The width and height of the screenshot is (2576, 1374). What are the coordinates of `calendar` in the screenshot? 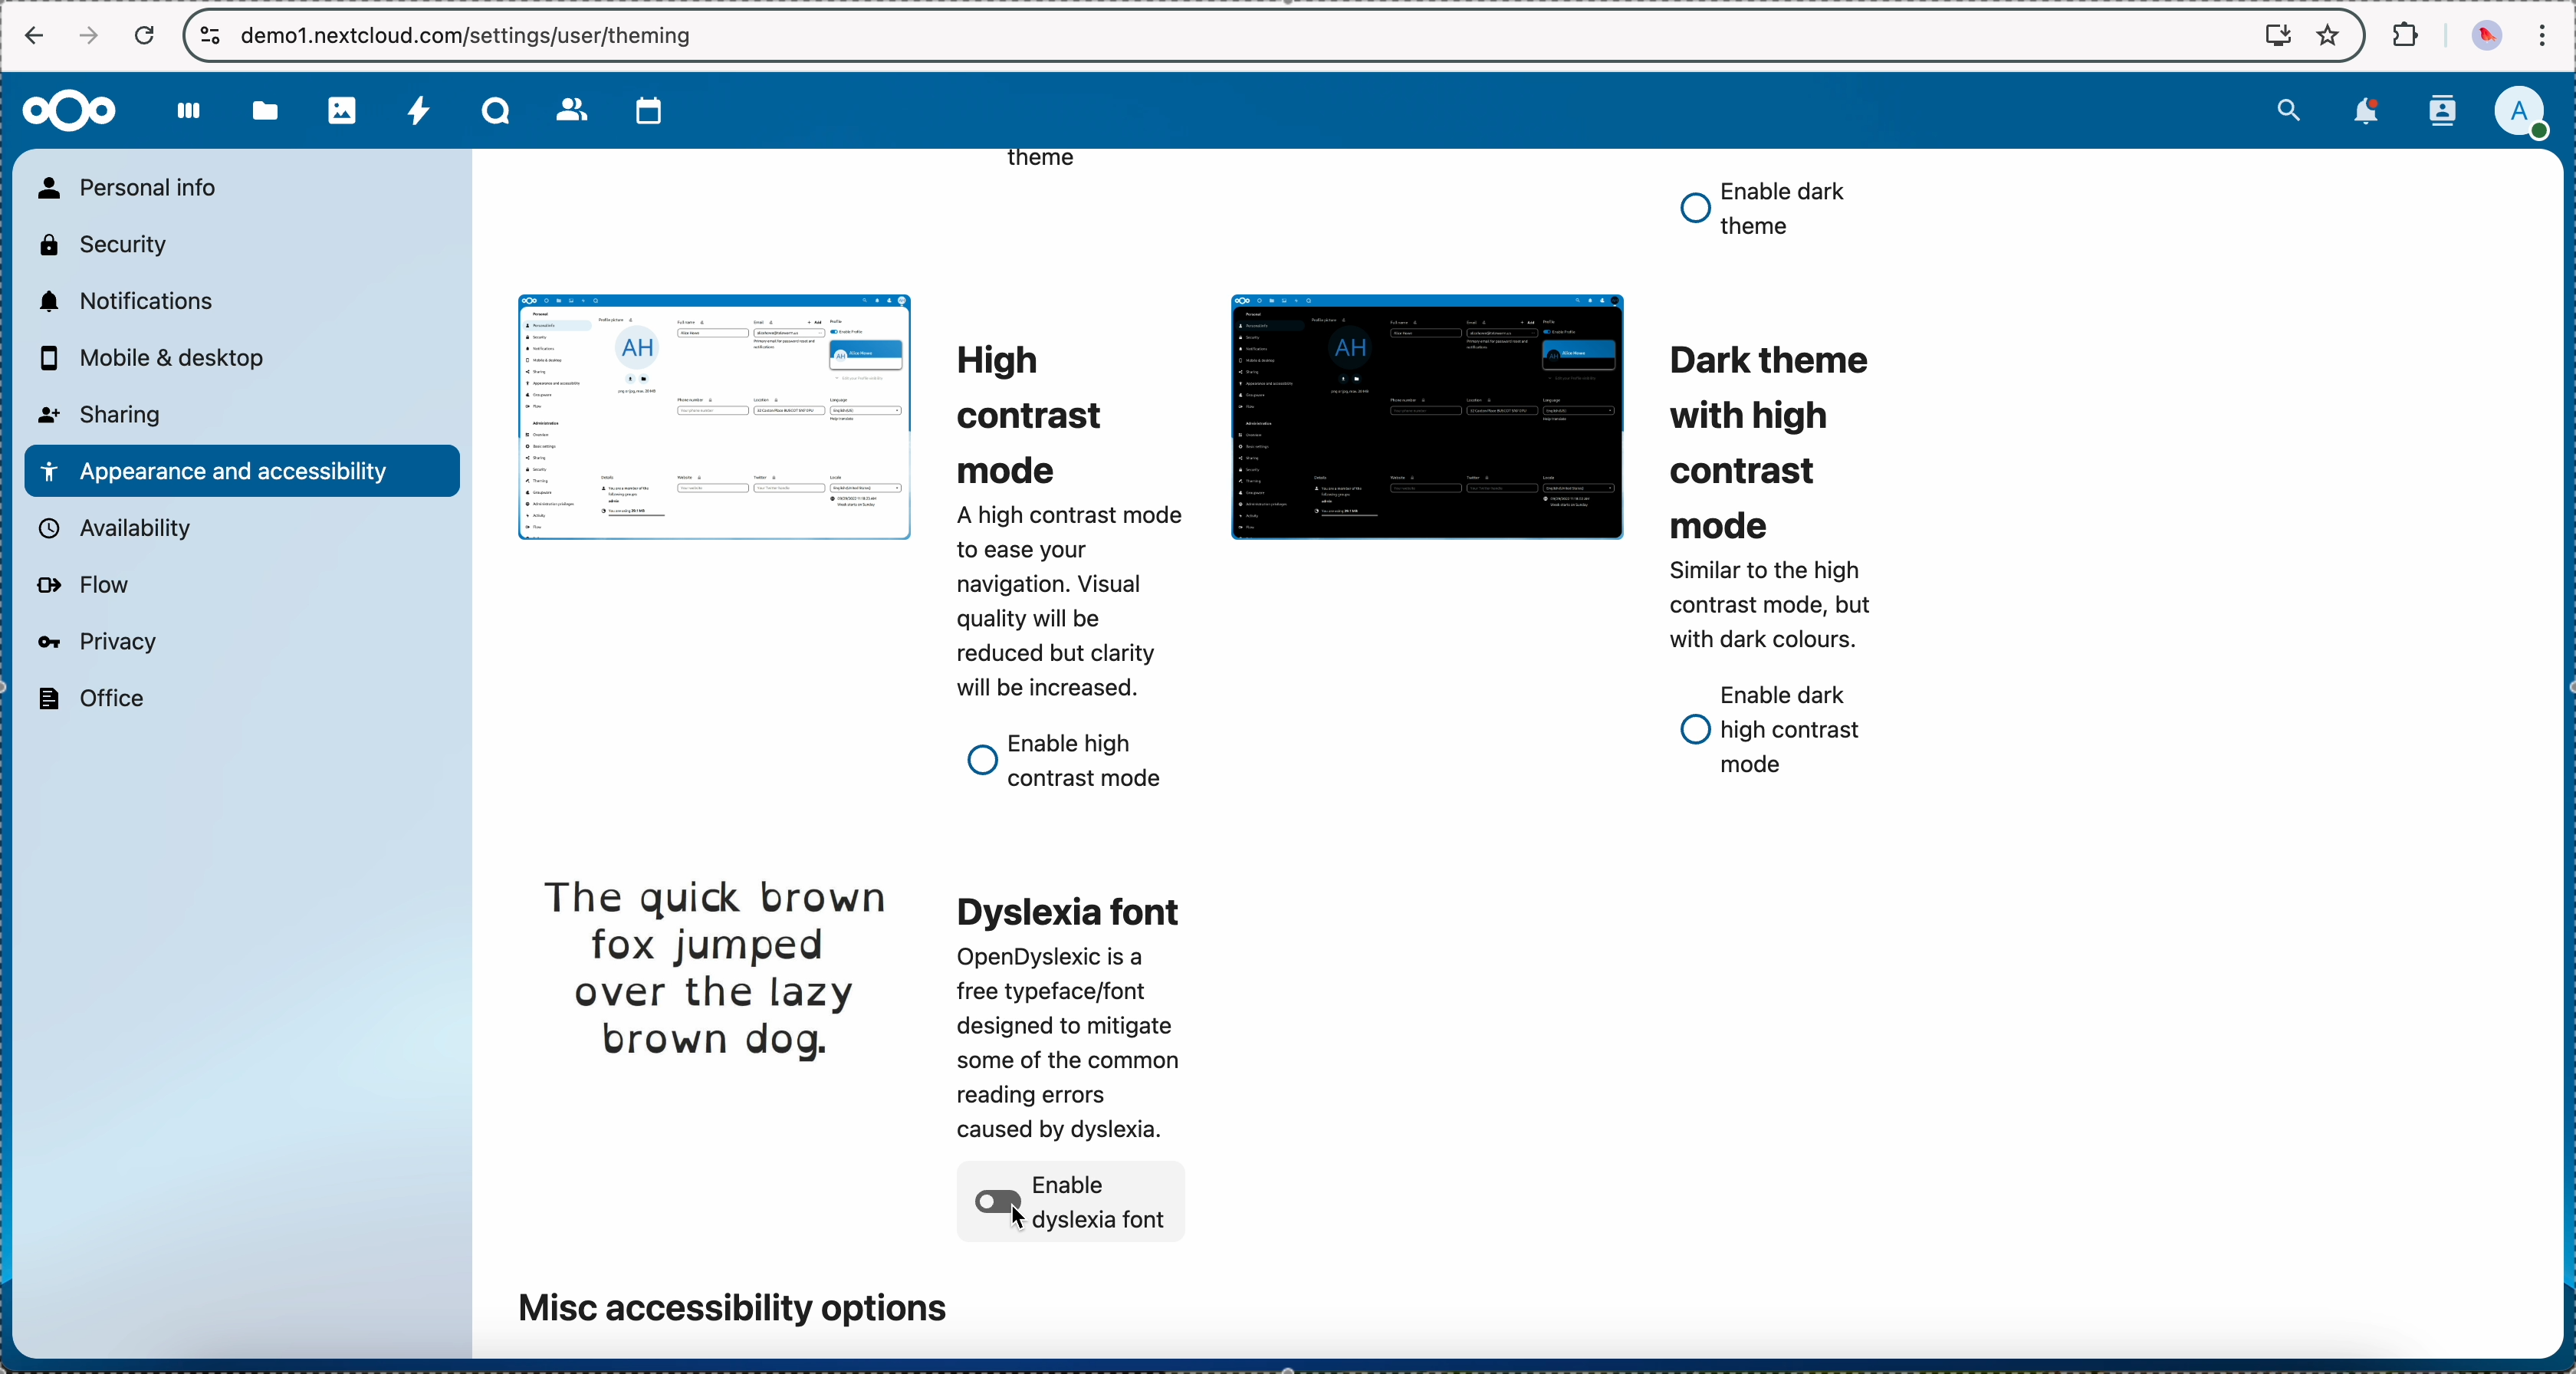 It's located at (641, 111).